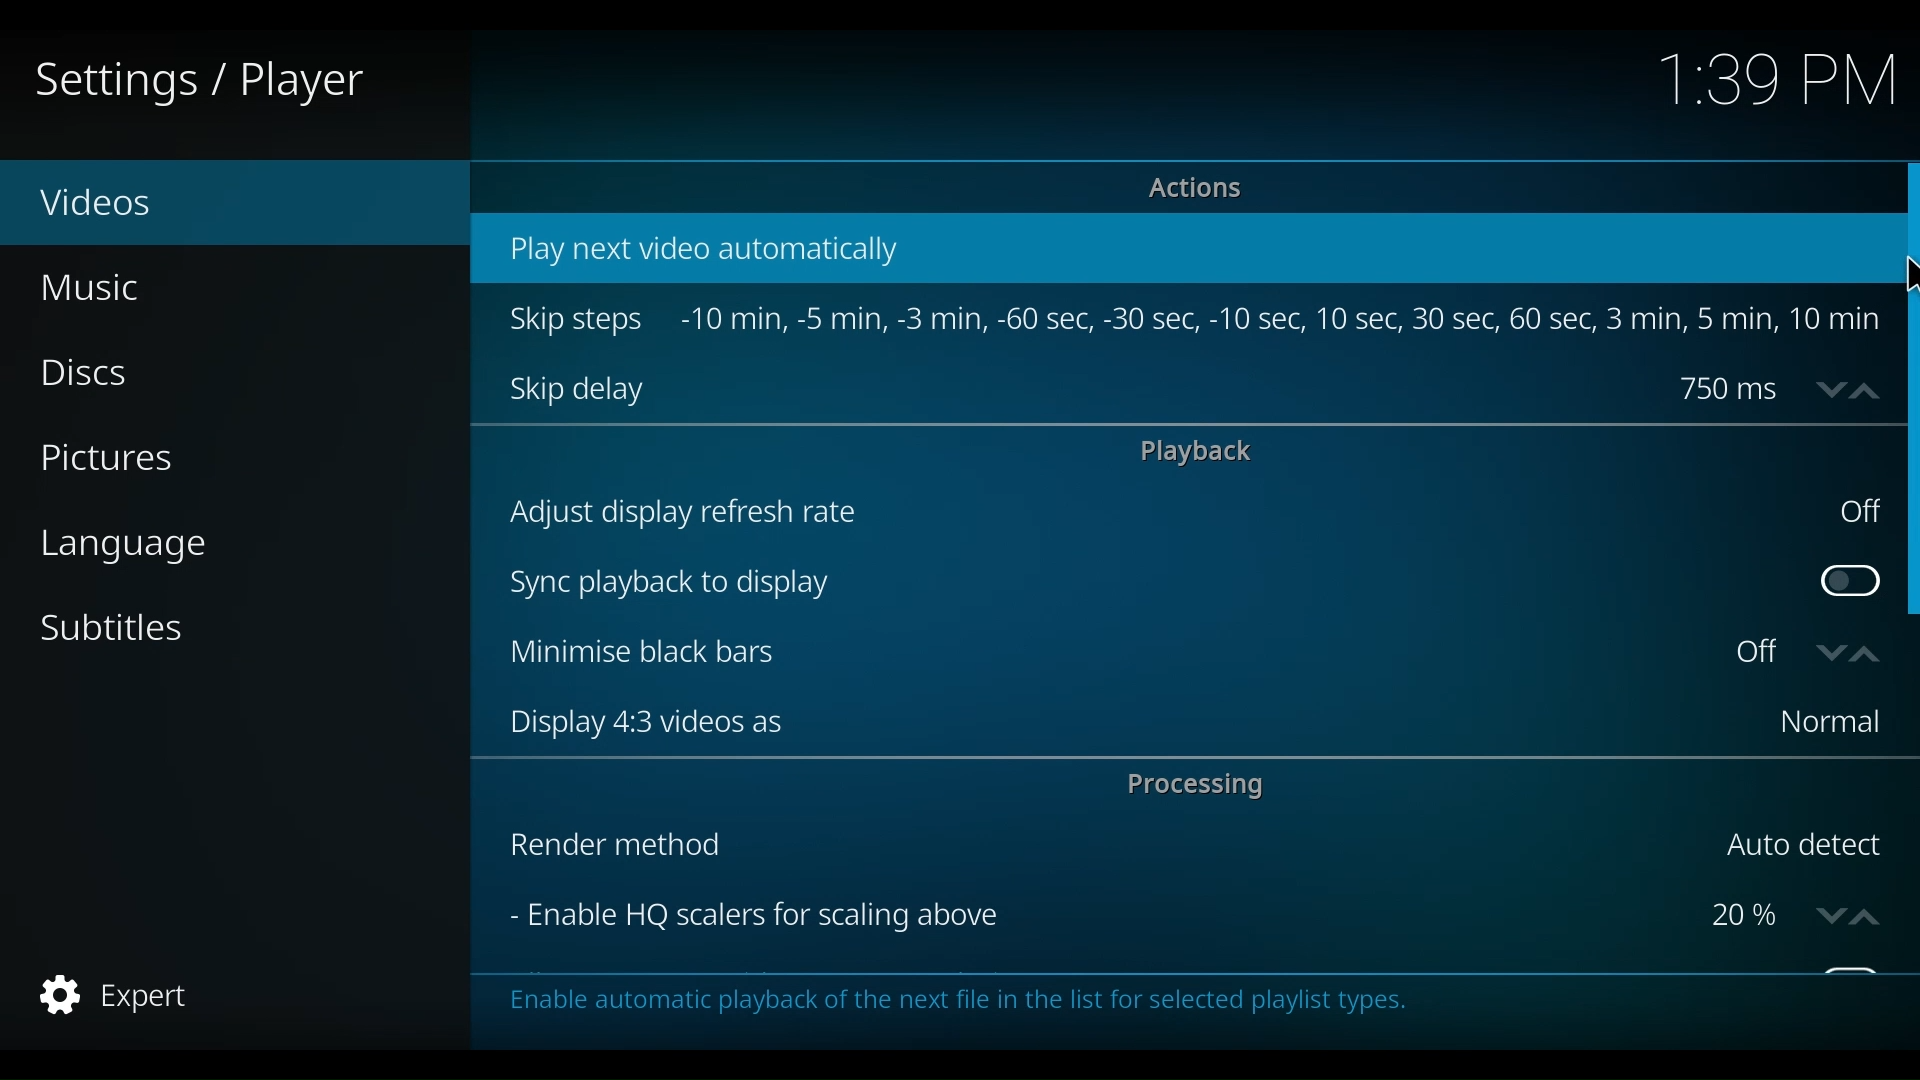 The height and width of the screenshot is (1080, 1920). I want to click on Videos, so click(140, 204).